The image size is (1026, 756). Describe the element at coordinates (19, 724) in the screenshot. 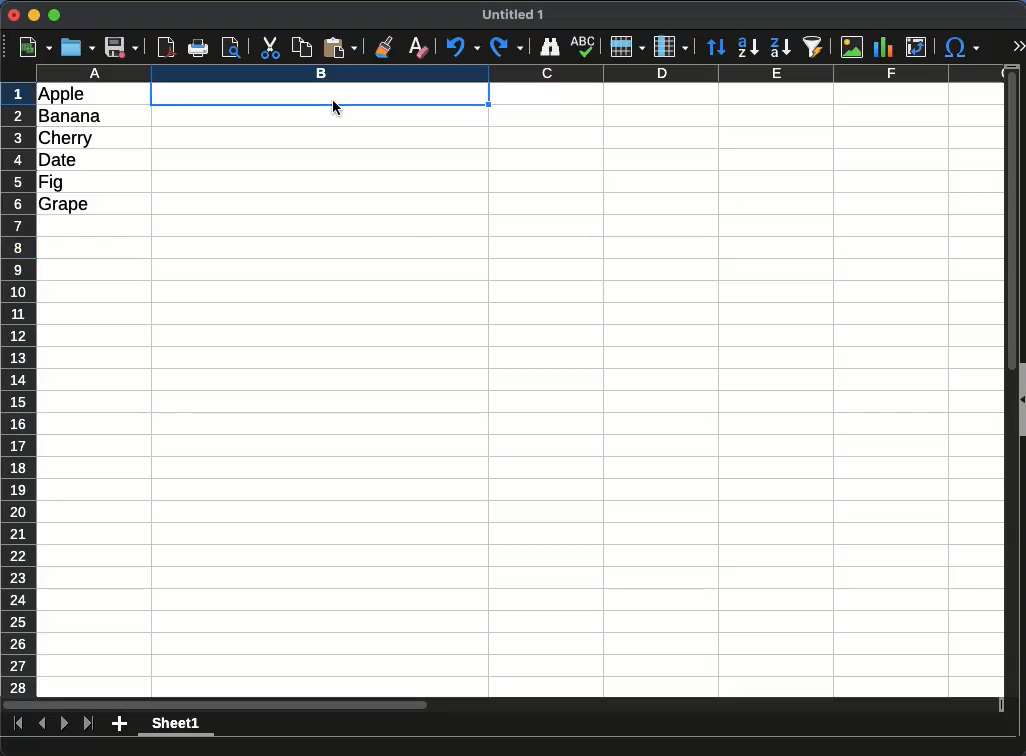

I see `first sheet` at that location.